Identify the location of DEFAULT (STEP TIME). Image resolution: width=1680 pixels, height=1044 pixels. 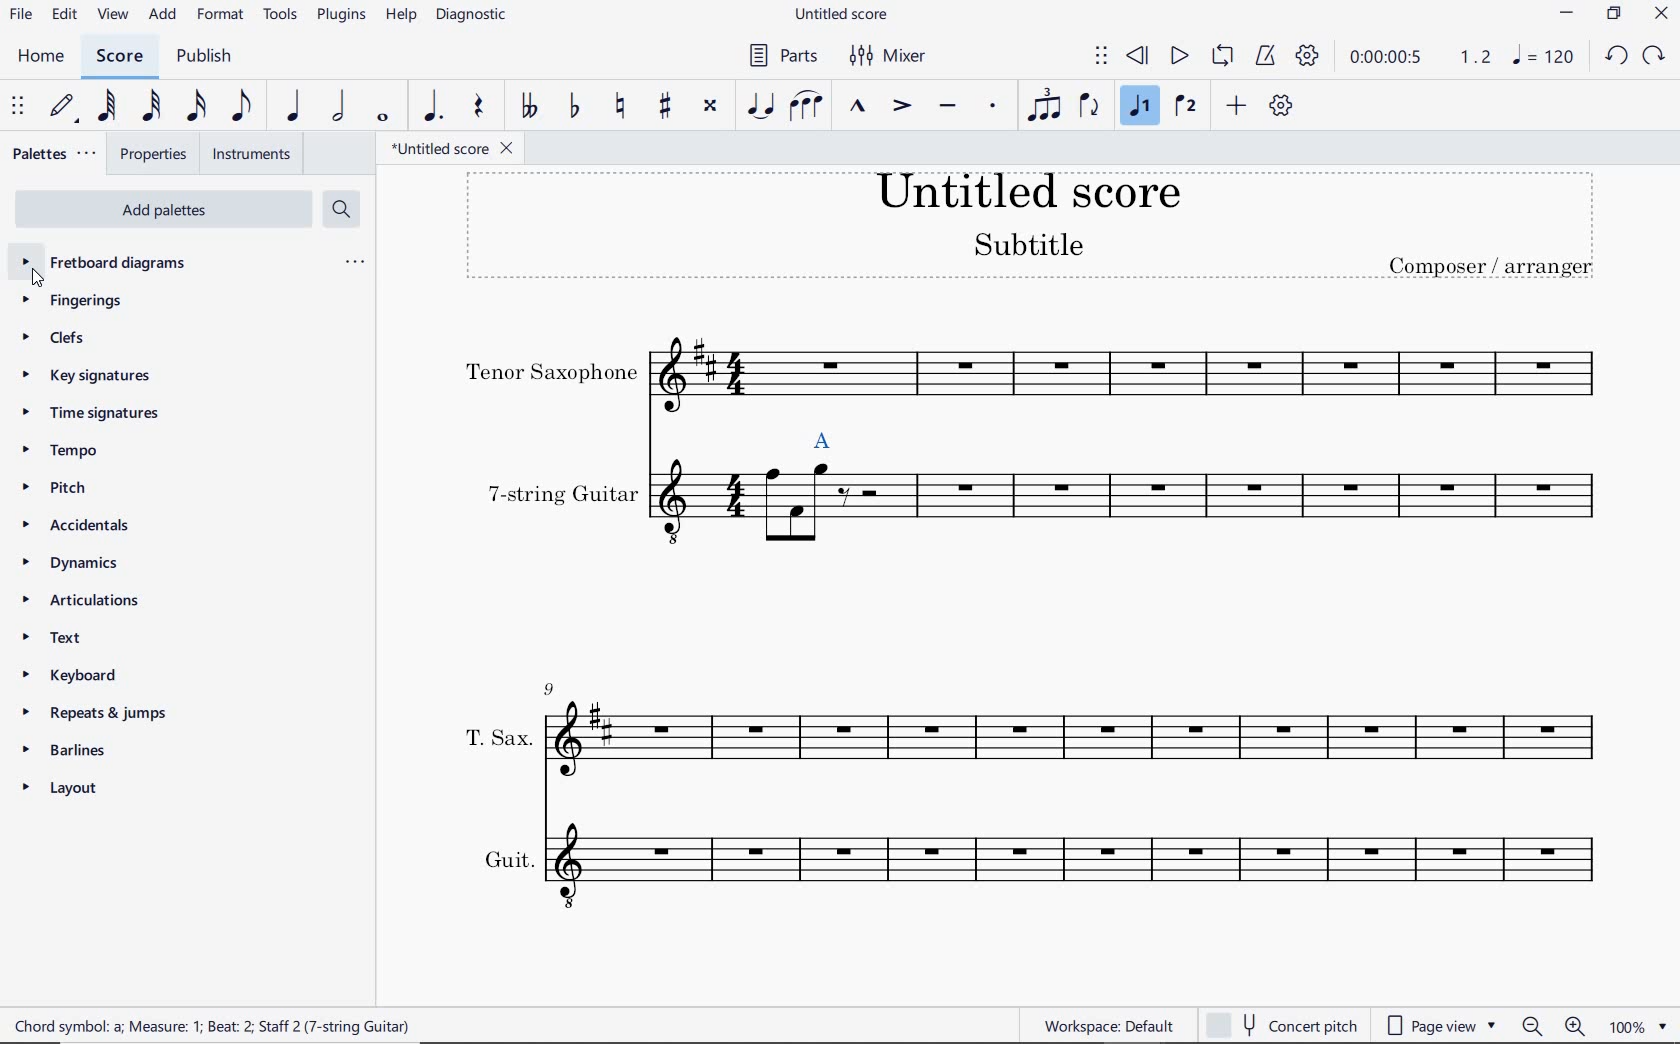
(63, 109).